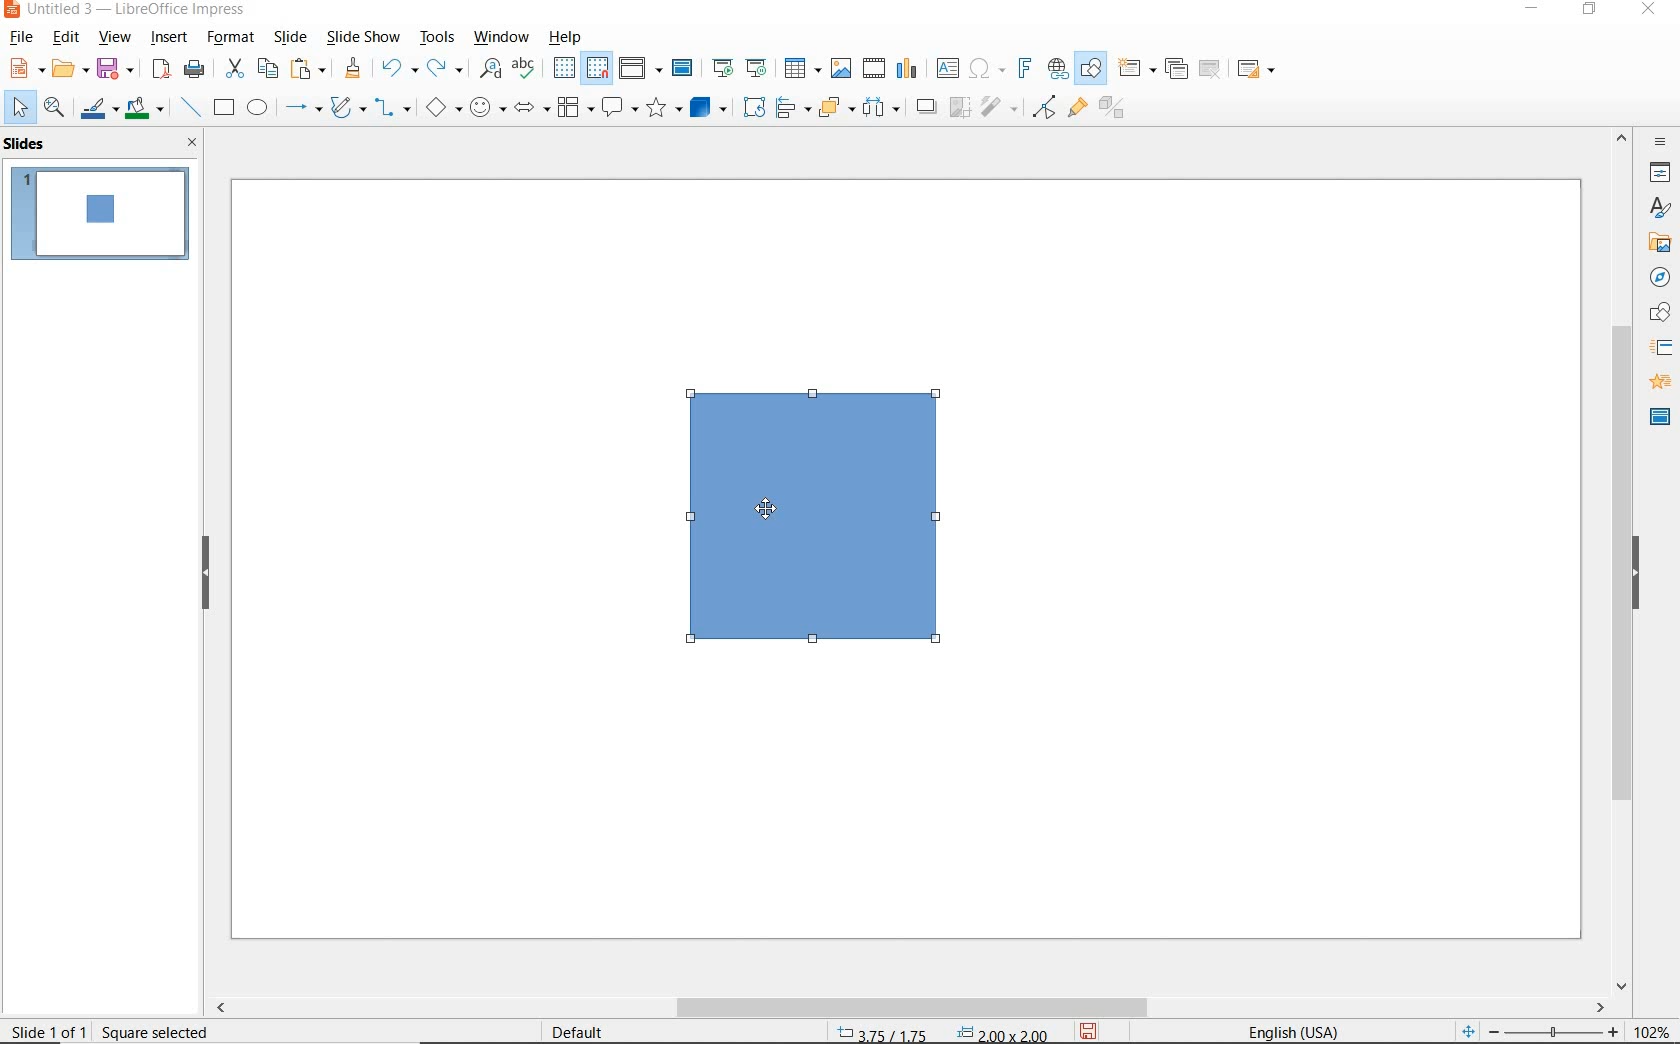 Image resolution: width=1680 pixels, height=1044 pixels. What do you see at coordinates (302, 108) in the screenshot?
I see `lines and arrows` at bounding box center [302, 108].